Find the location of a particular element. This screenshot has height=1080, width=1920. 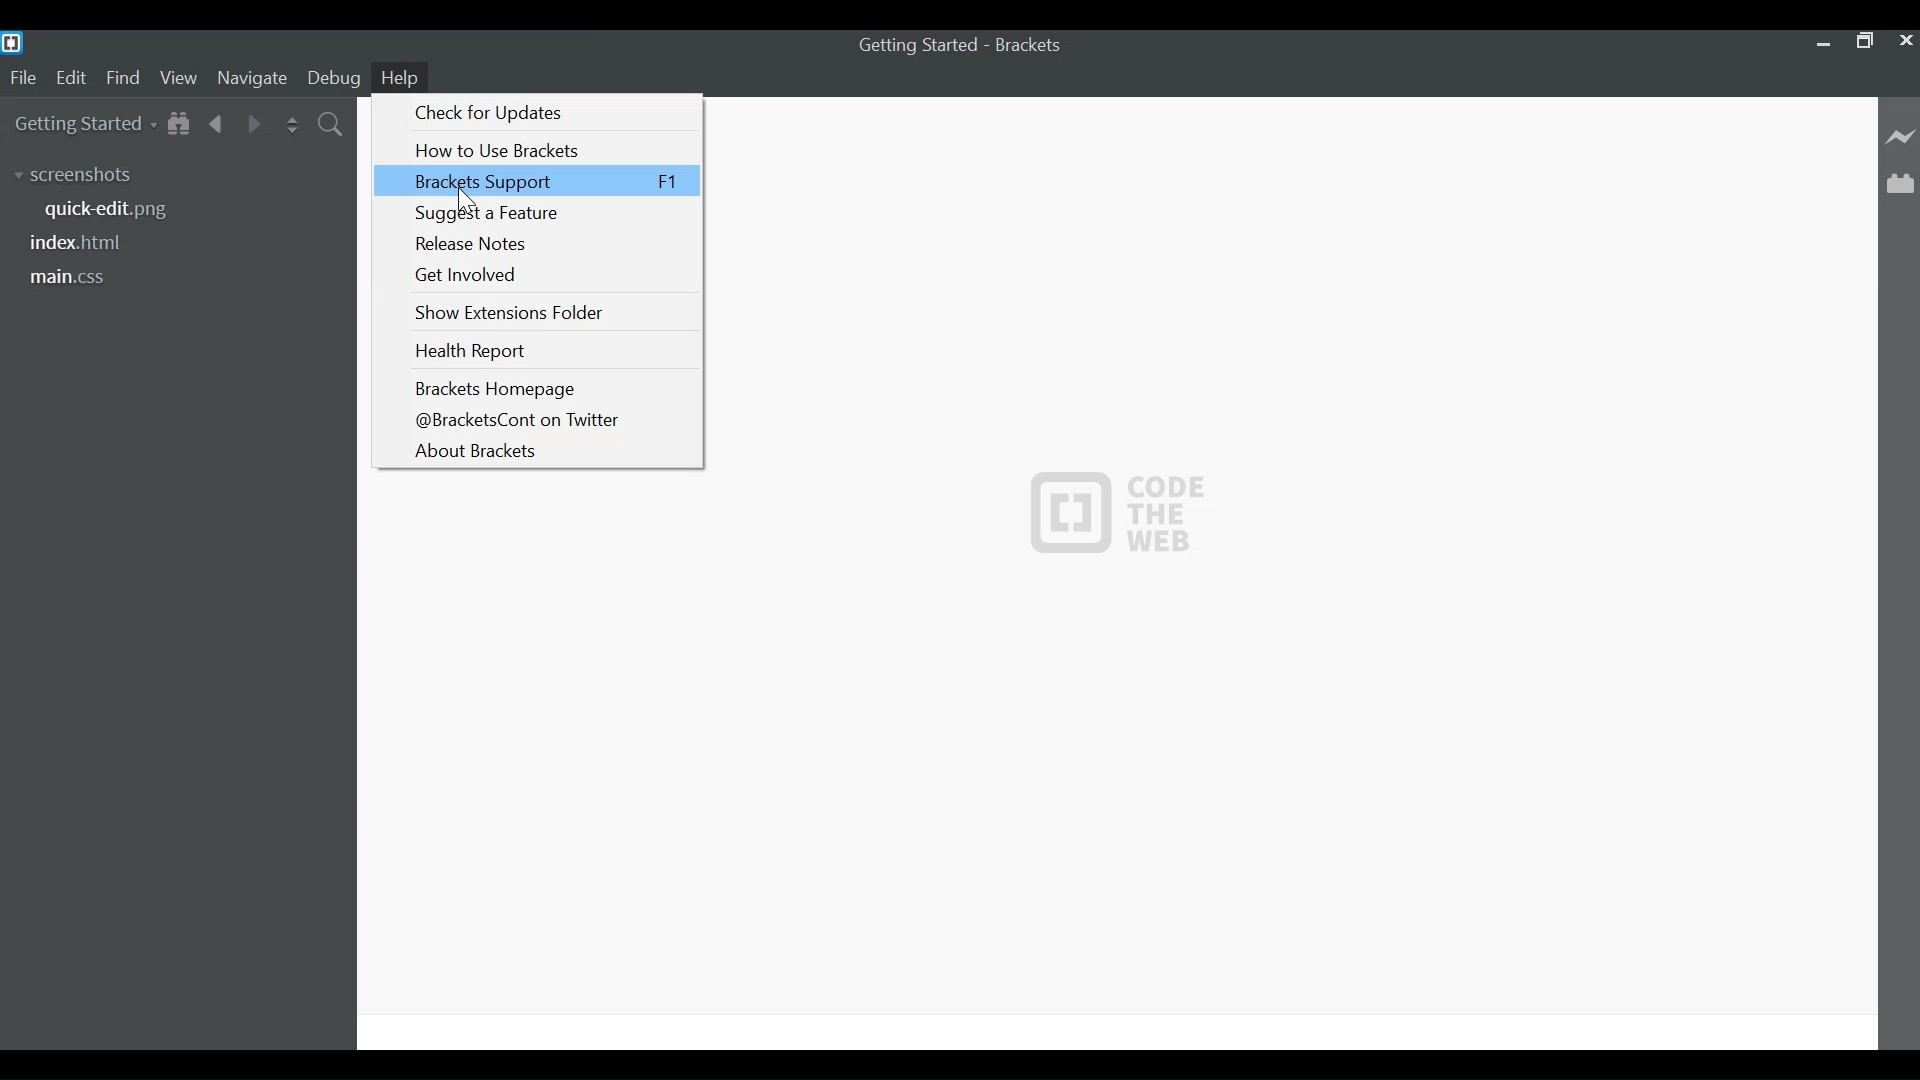

Debug is located at coordinates (333, 79).